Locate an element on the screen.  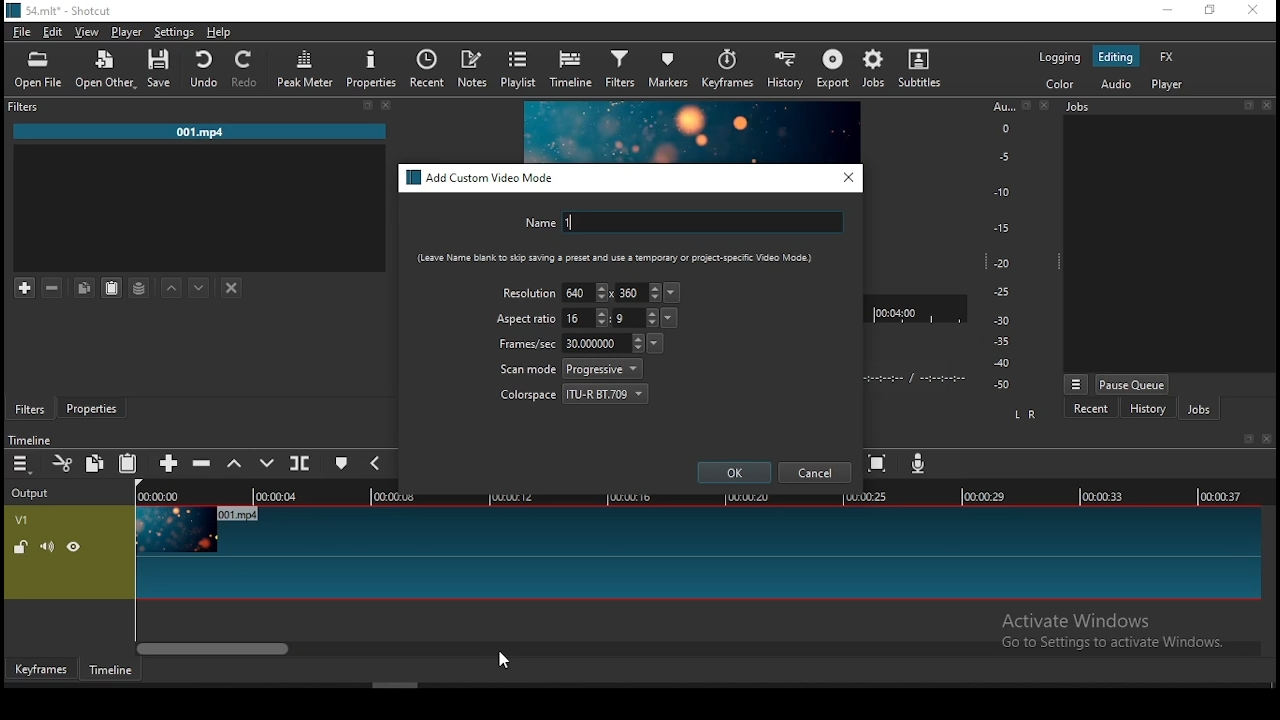
unlock is located at coordinates (23, 548).